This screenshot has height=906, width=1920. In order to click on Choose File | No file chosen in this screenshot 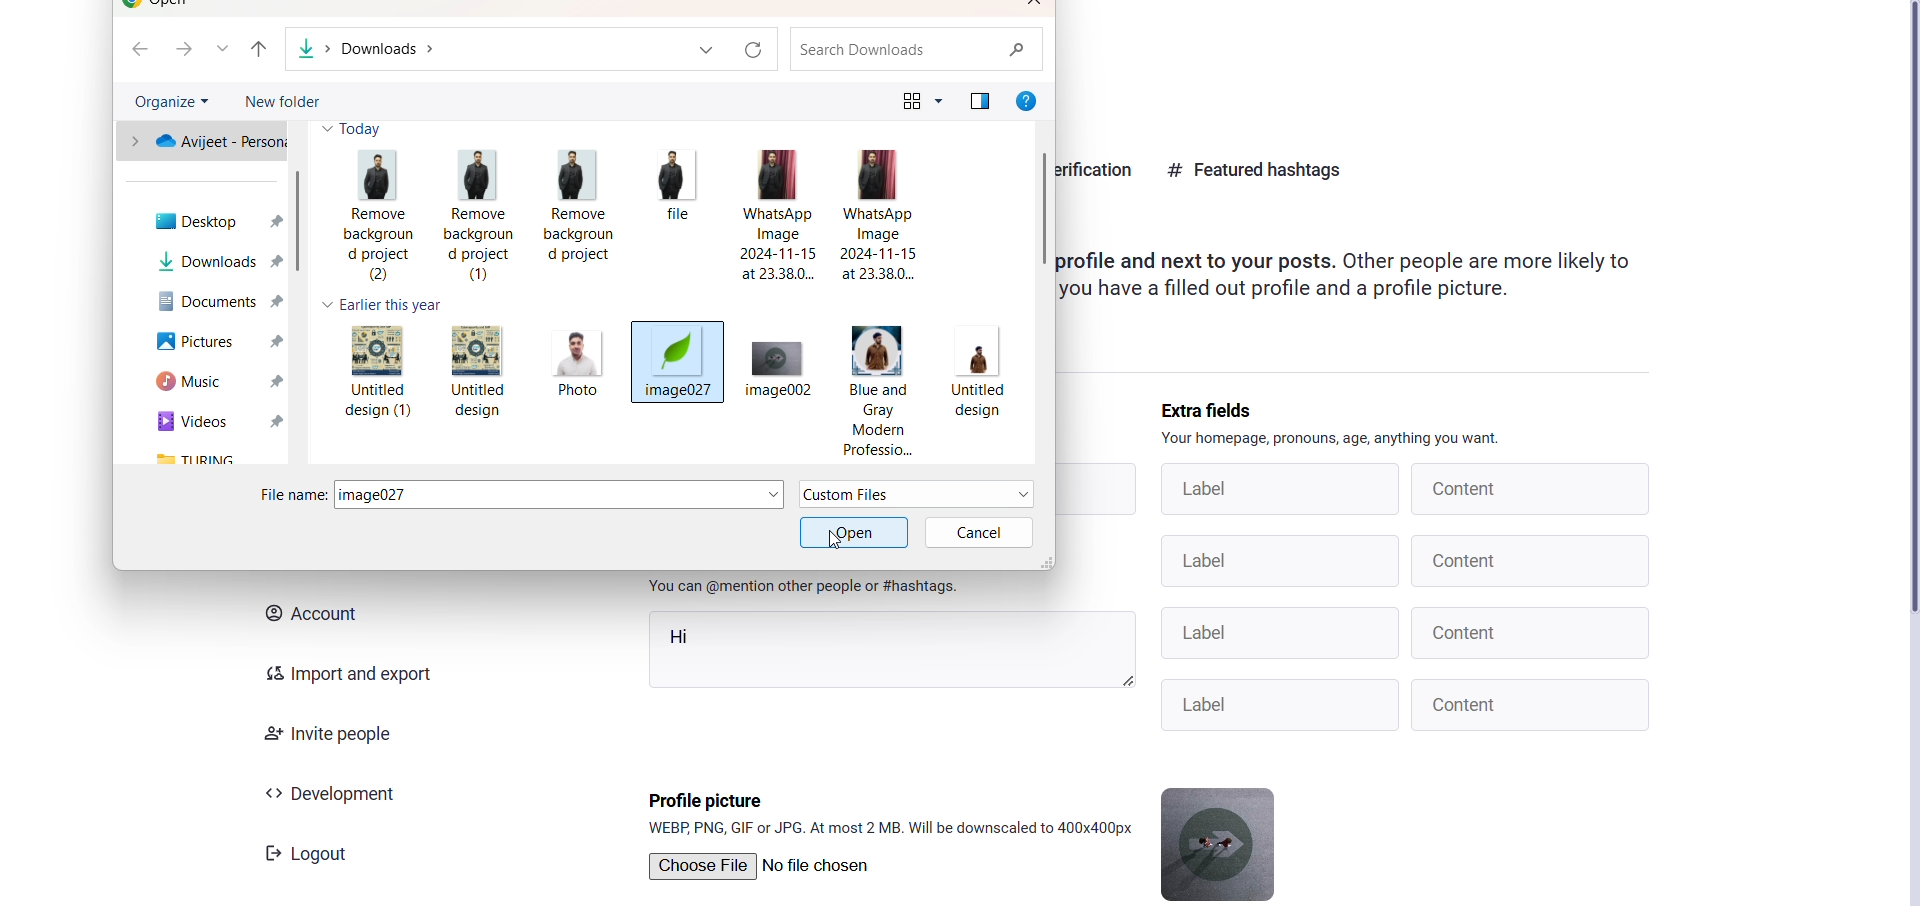, I will do `click(760, 866)`.